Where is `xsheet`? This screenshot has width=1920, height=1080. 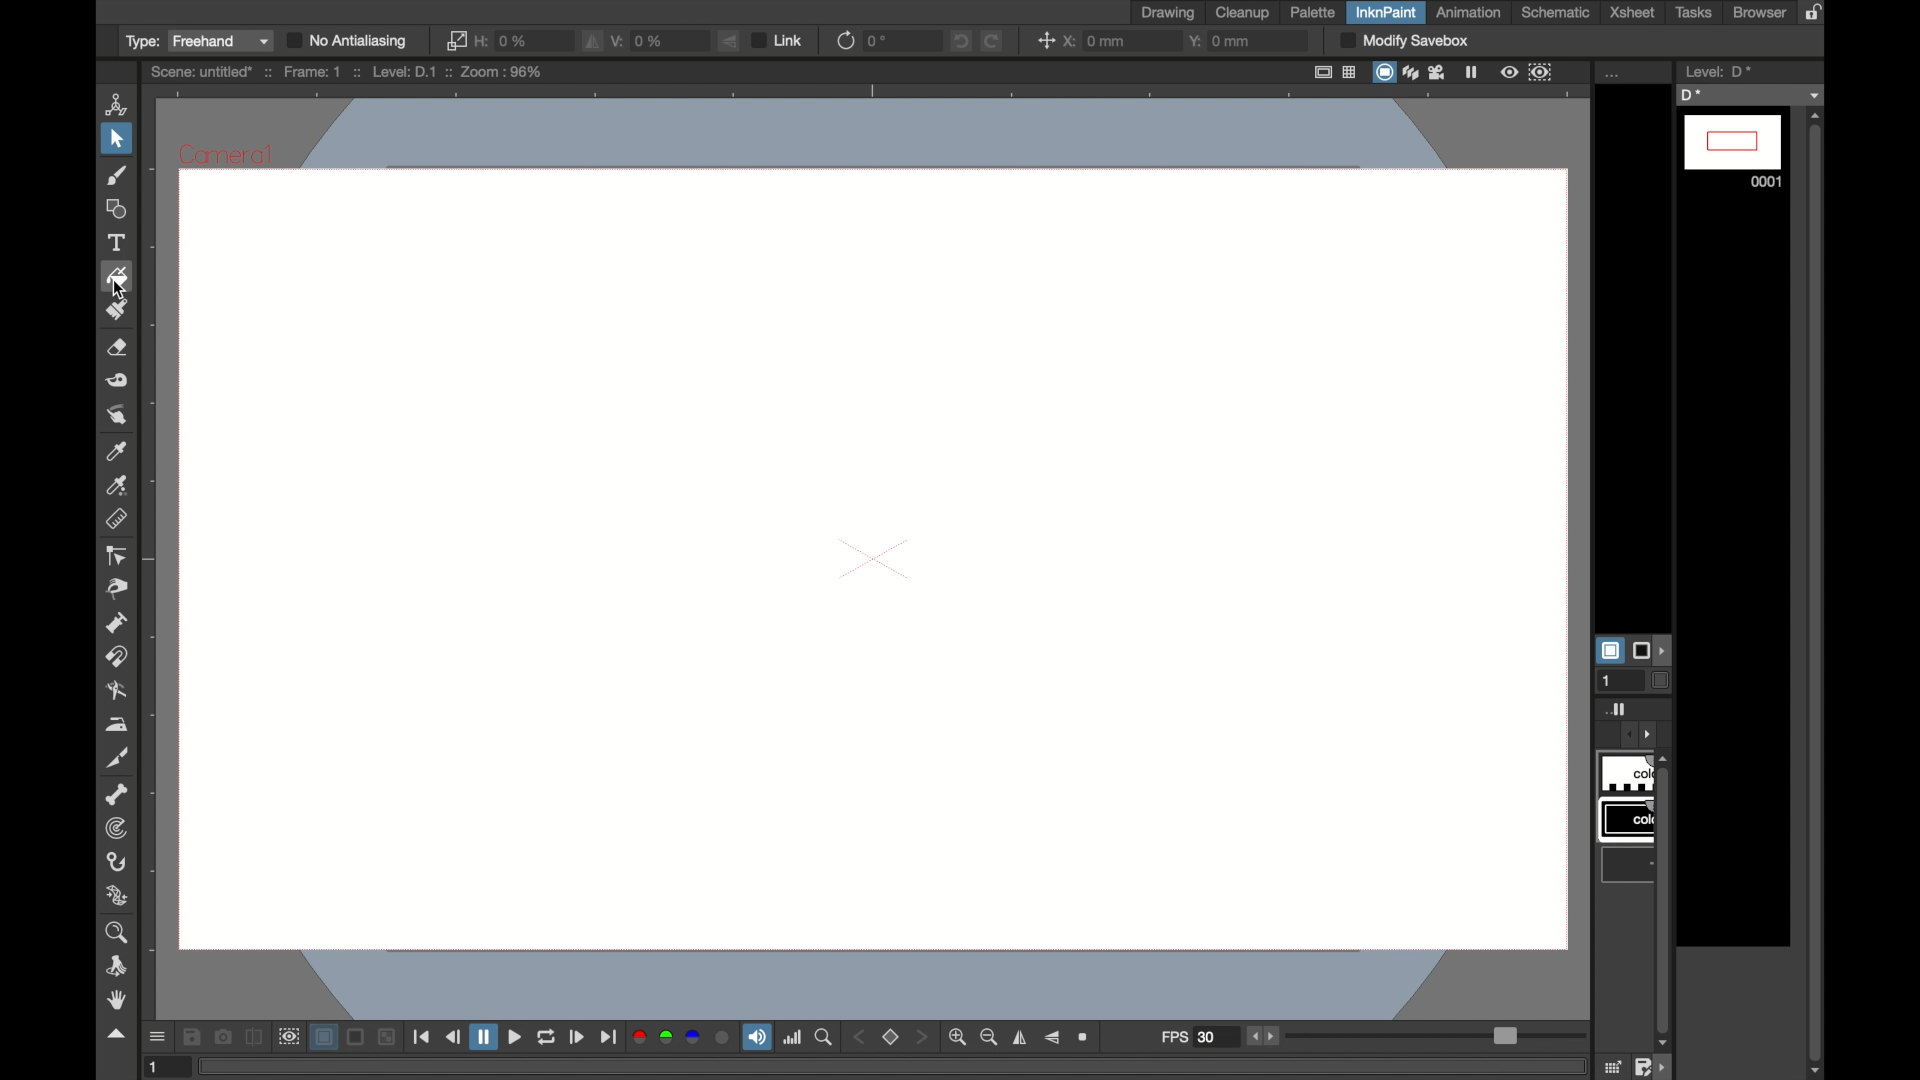
xsheet is located at coordinates (1633, 12).